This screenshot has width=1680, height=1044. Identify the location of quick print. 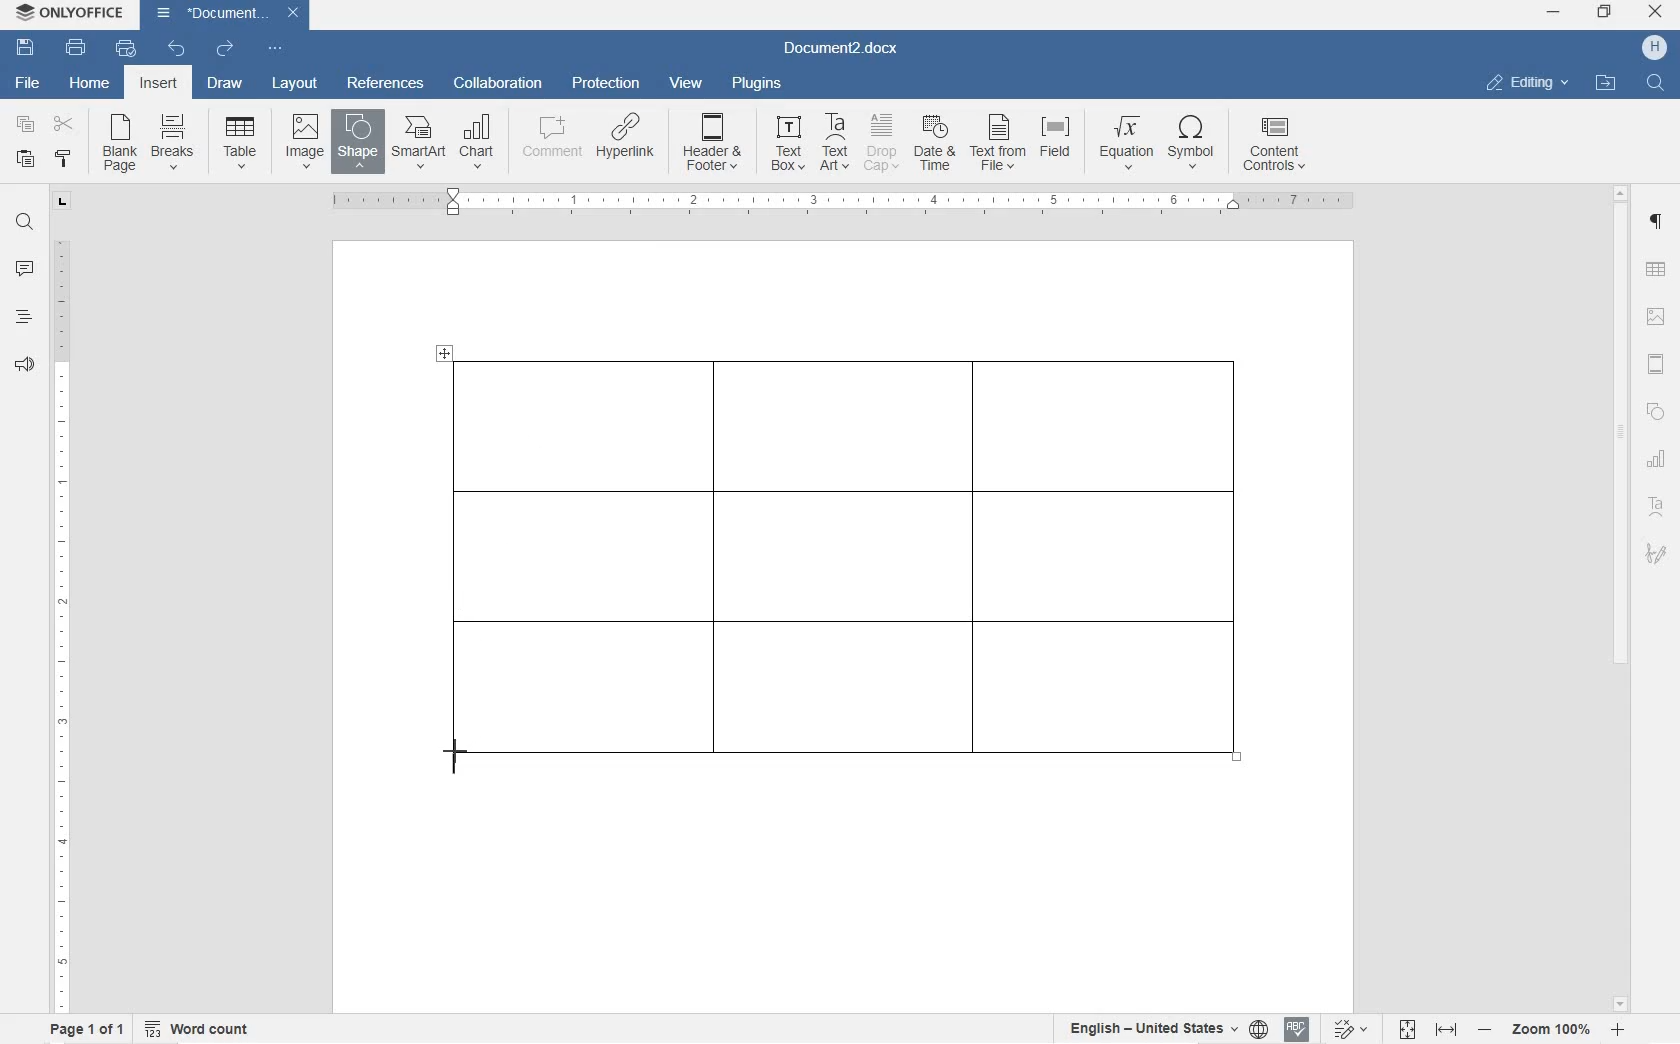
(126, 48).